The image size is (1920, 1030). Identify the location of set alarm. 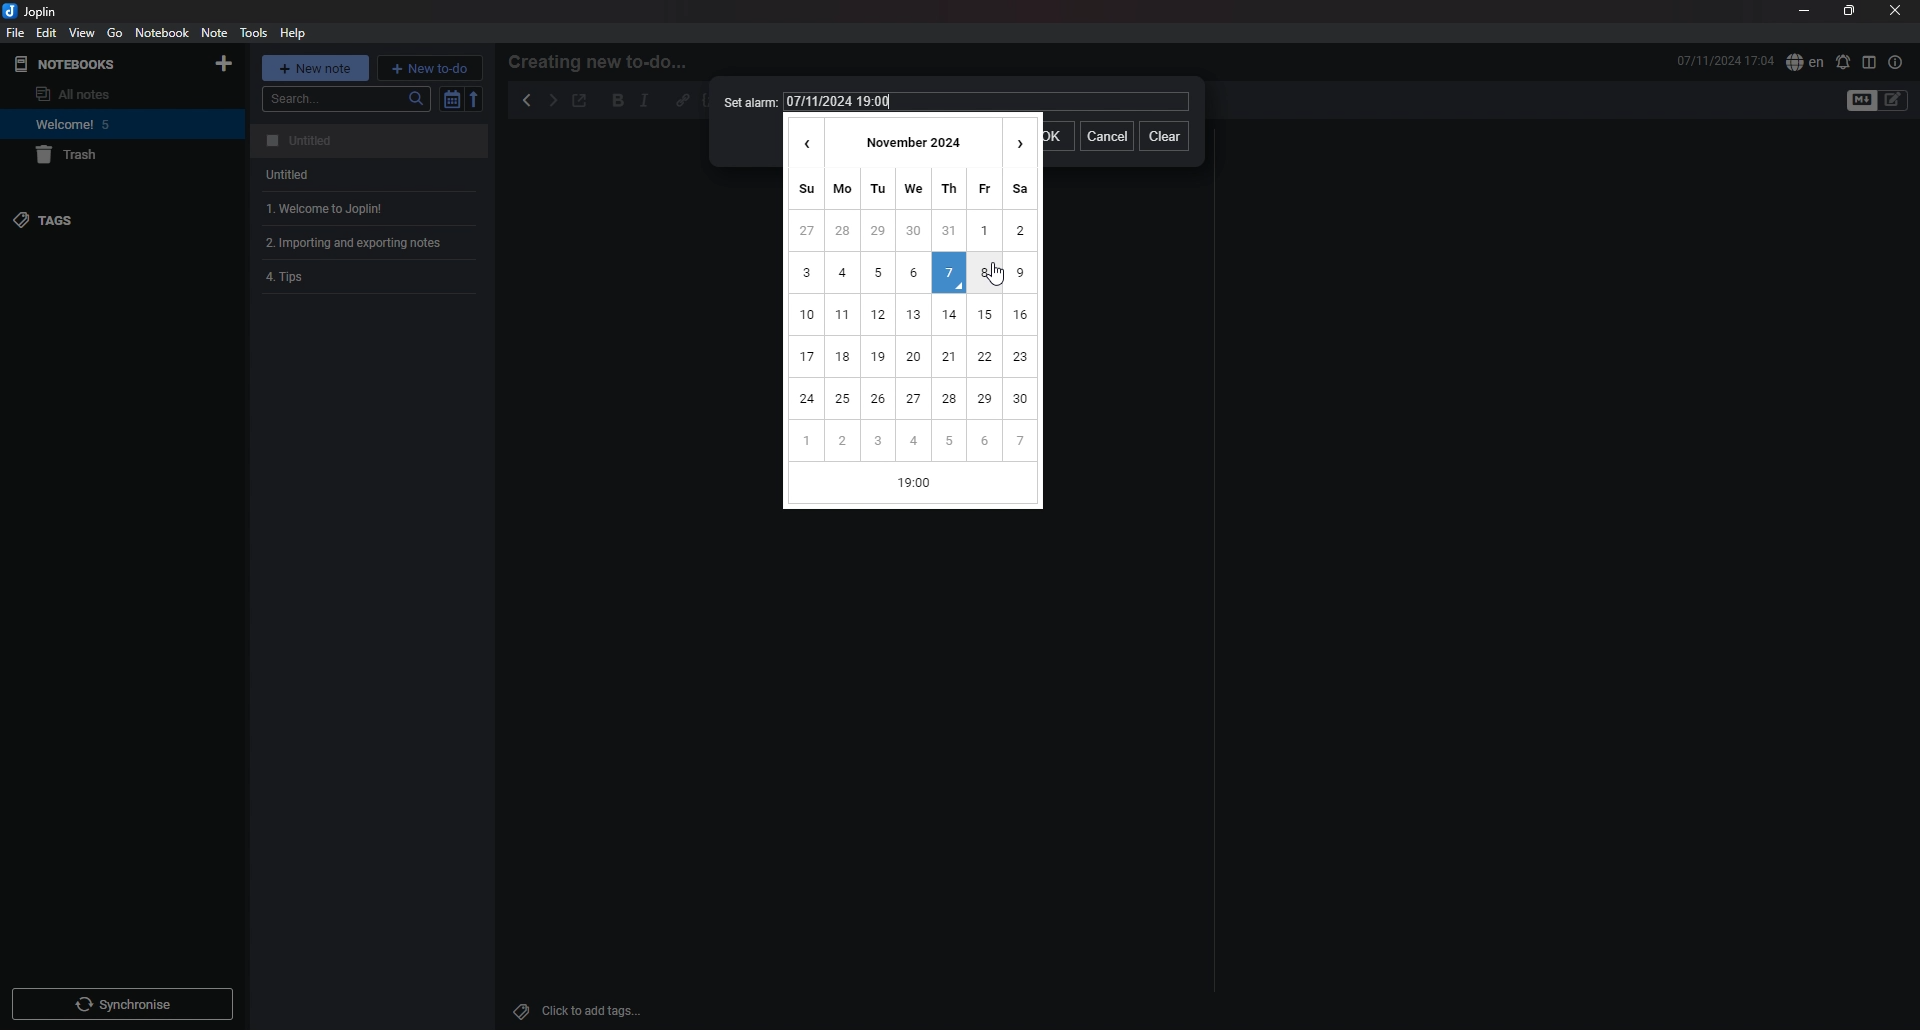
(1844, 61).